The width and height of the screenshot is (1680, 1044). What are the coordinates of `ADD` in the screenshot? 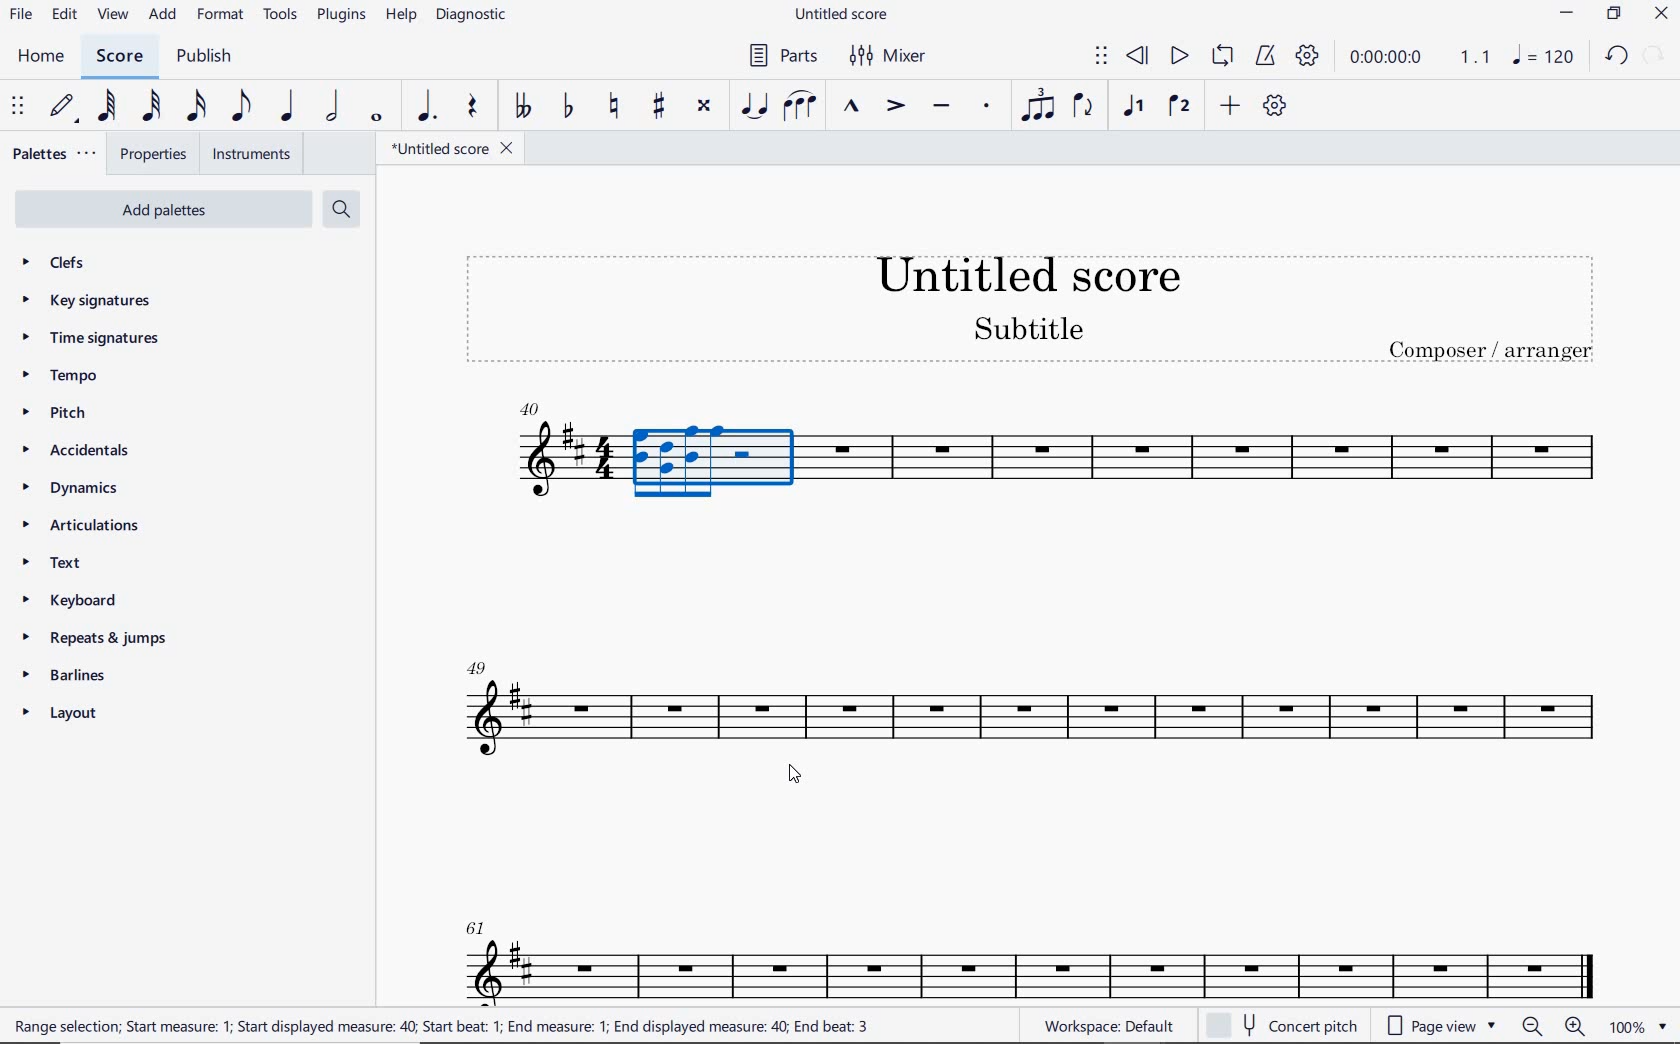 It's located at (164, 16).